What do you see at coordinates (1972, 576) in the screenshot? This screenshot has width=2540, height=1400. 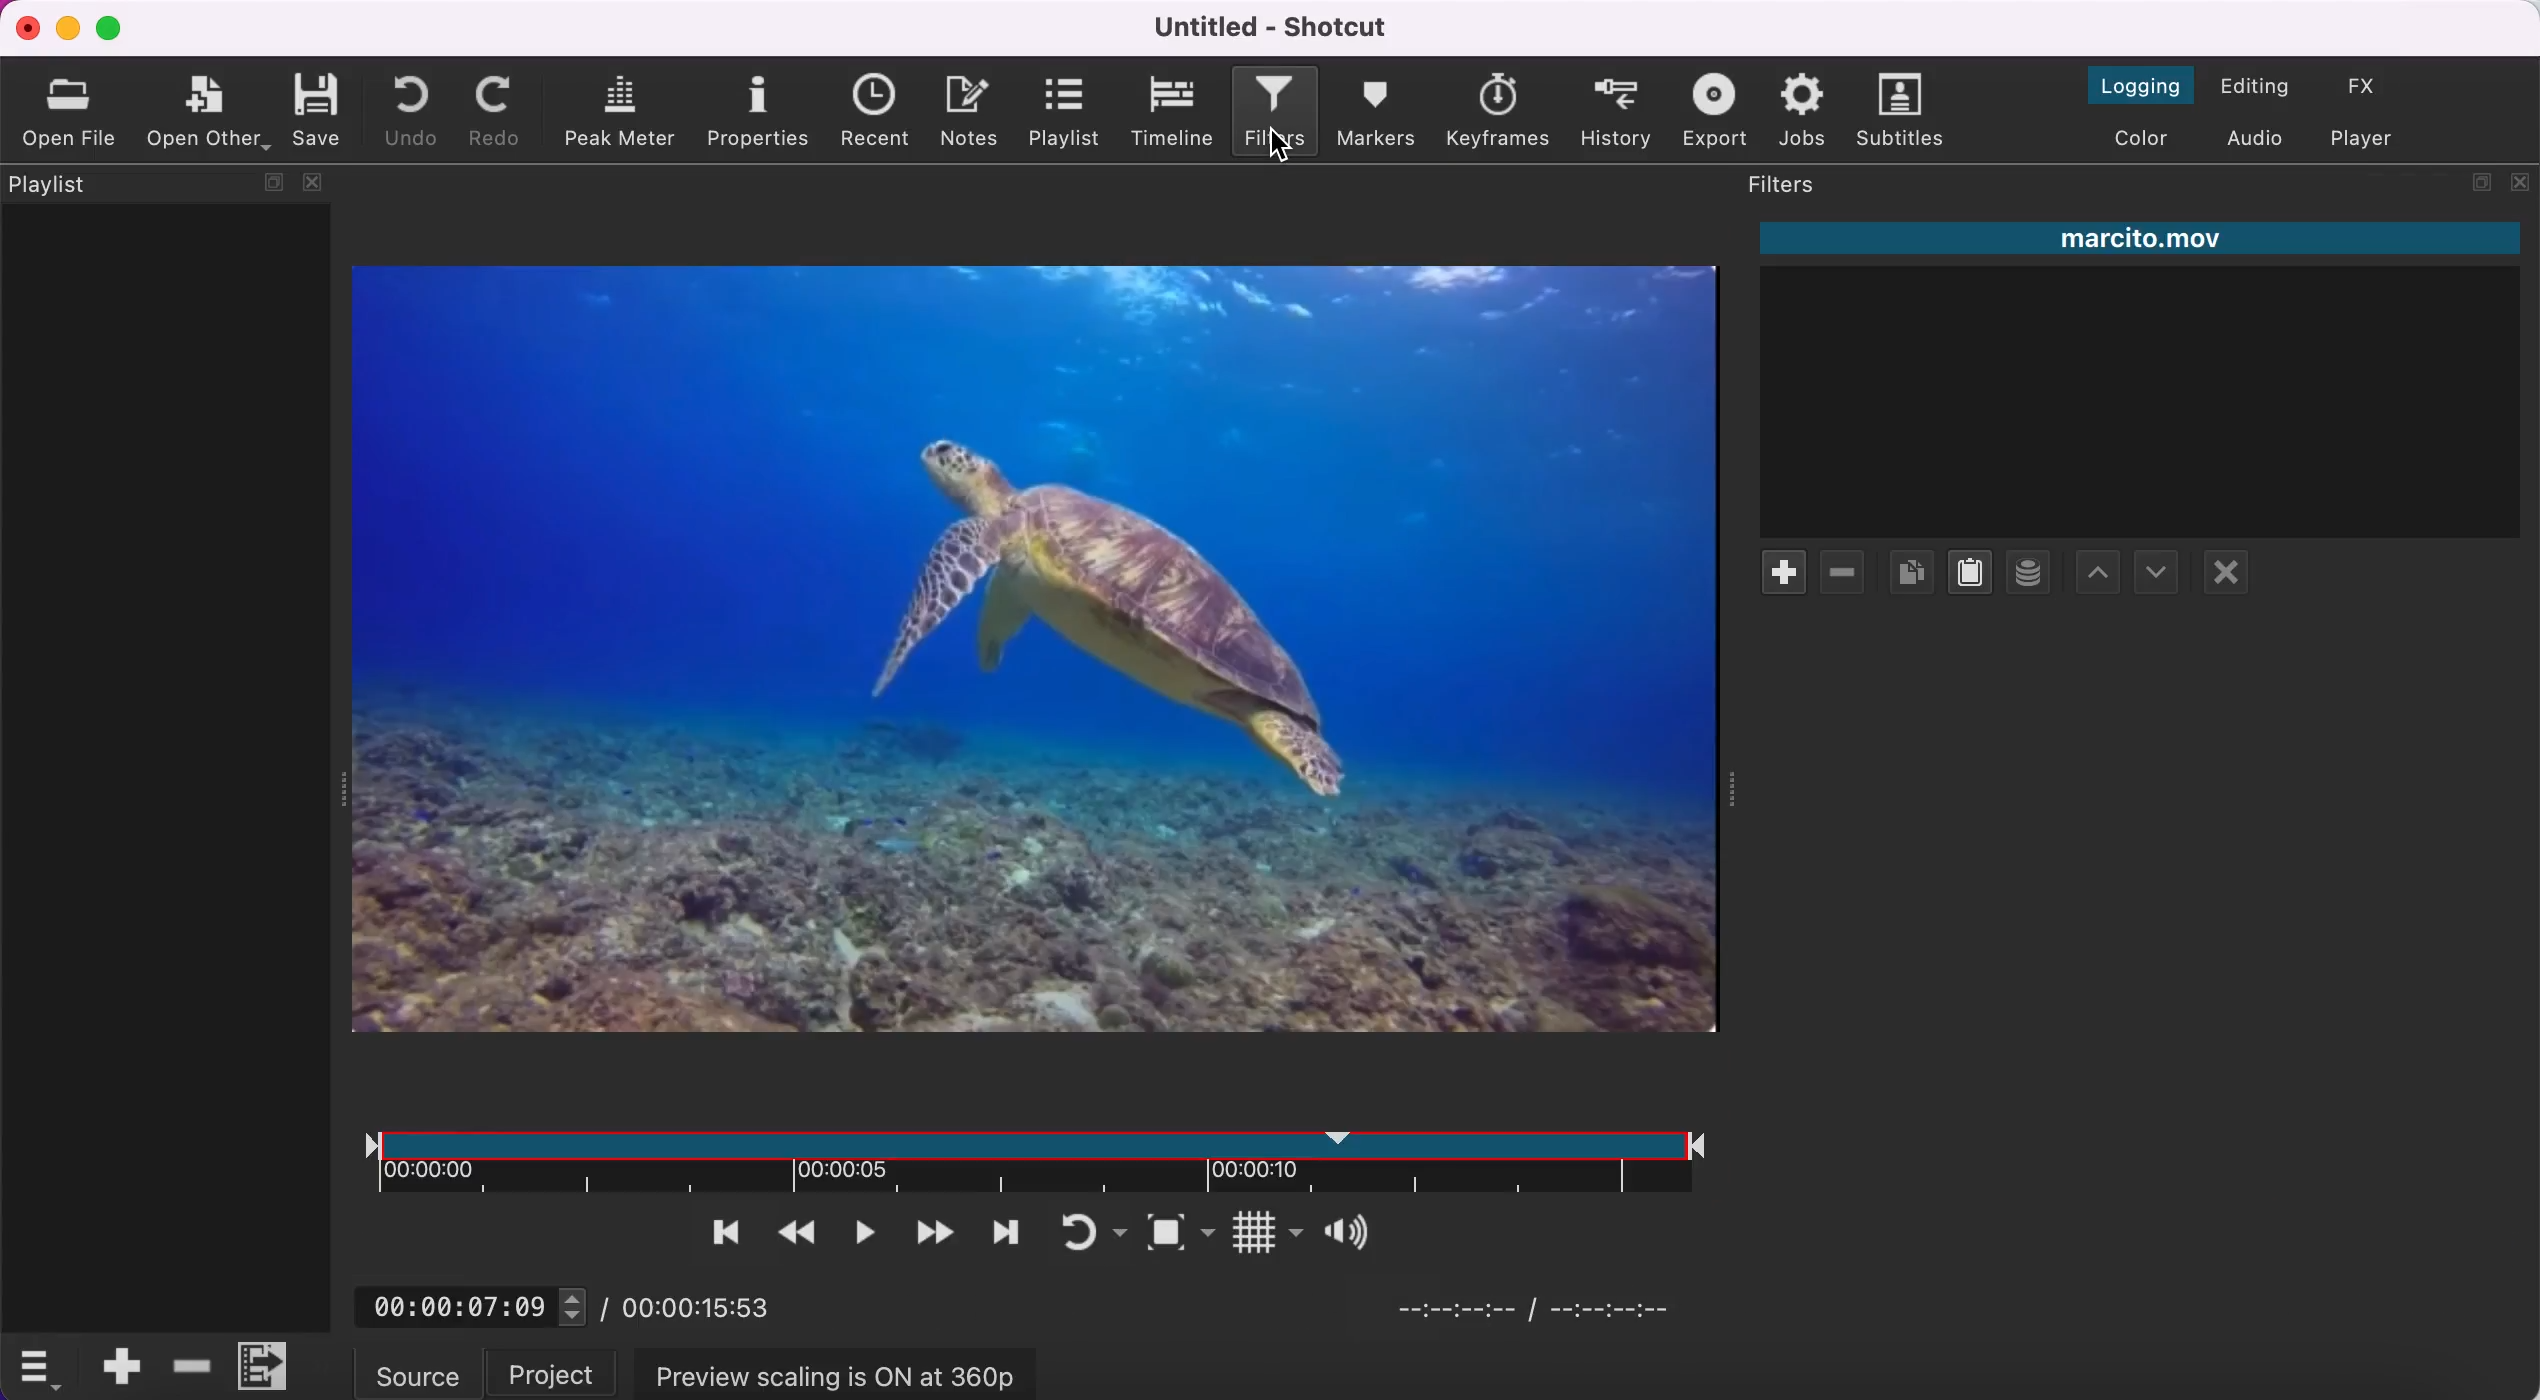 I see `paste filters` at bounding box center [1972, 576].